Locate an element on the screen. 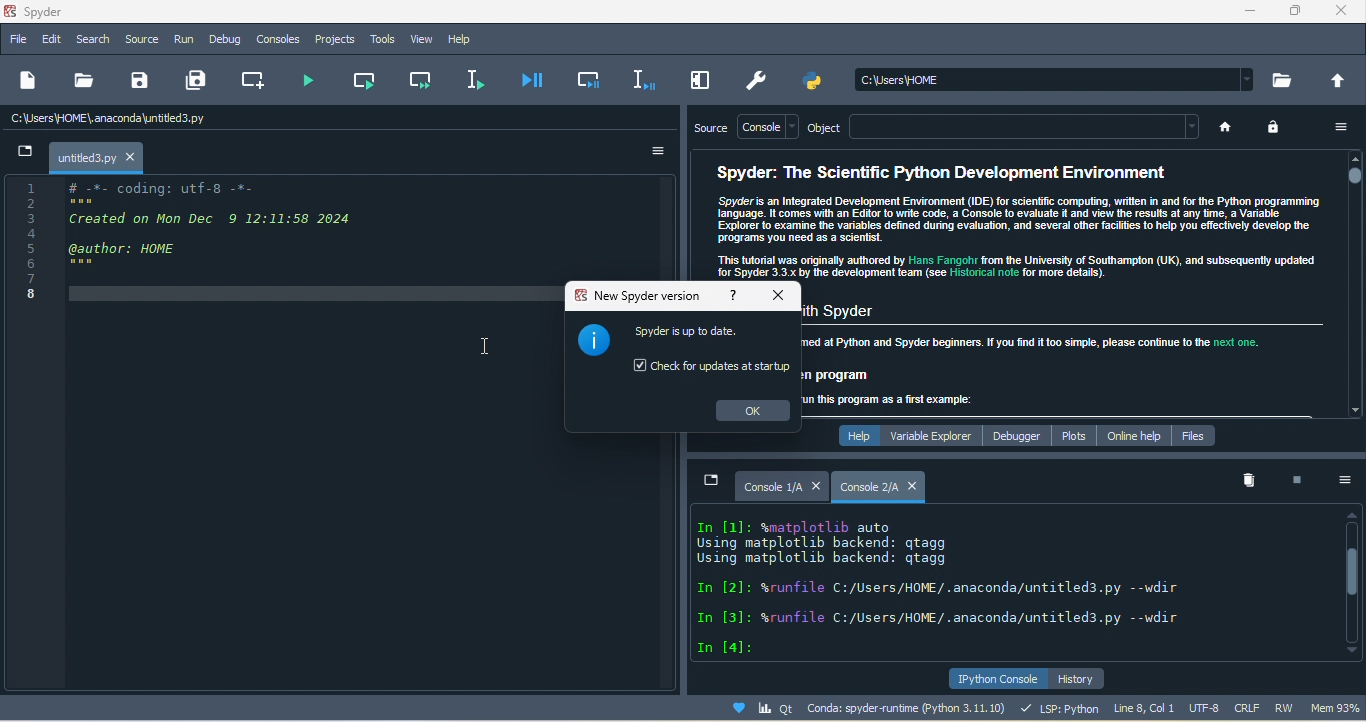 Image resolution: width=1366 pixels, height=722 pixels. help is located at coordinates (739, 296).